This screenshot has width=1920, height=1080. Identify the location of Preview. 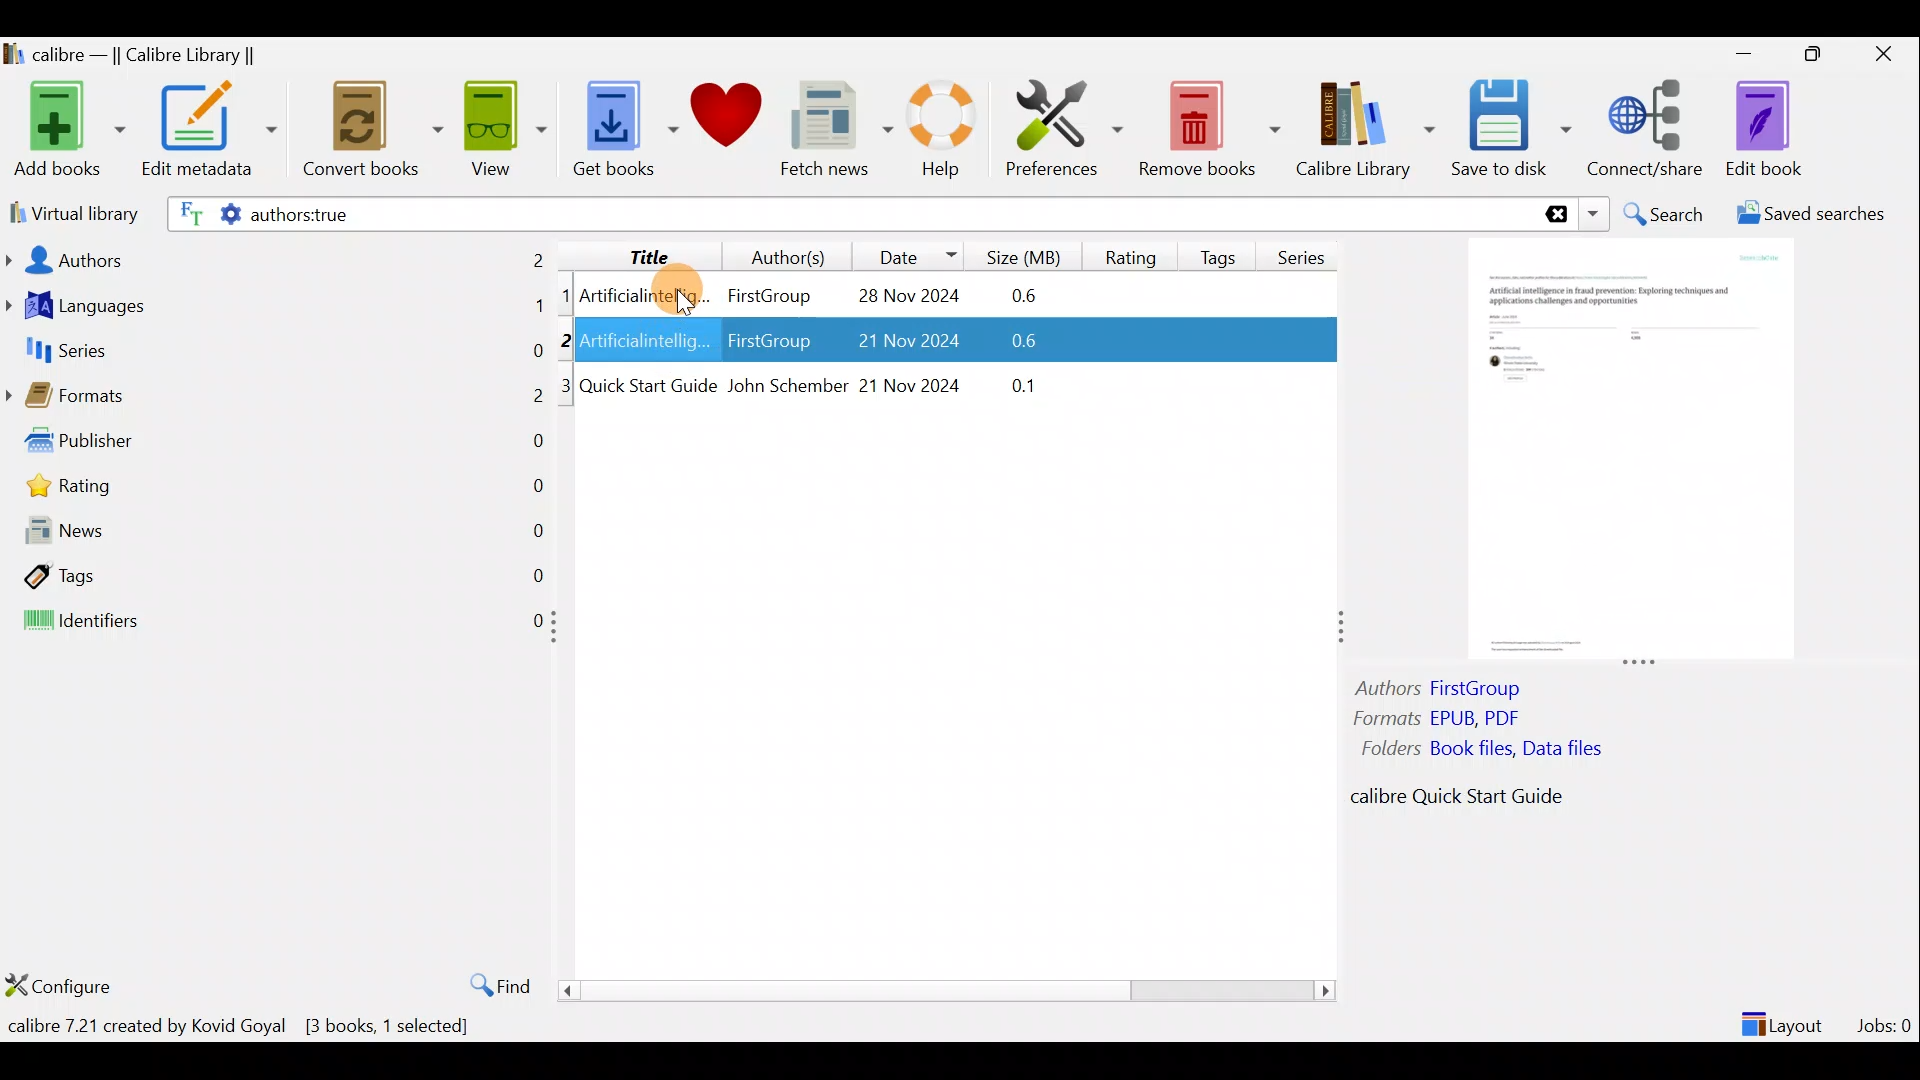
(1625, 452).